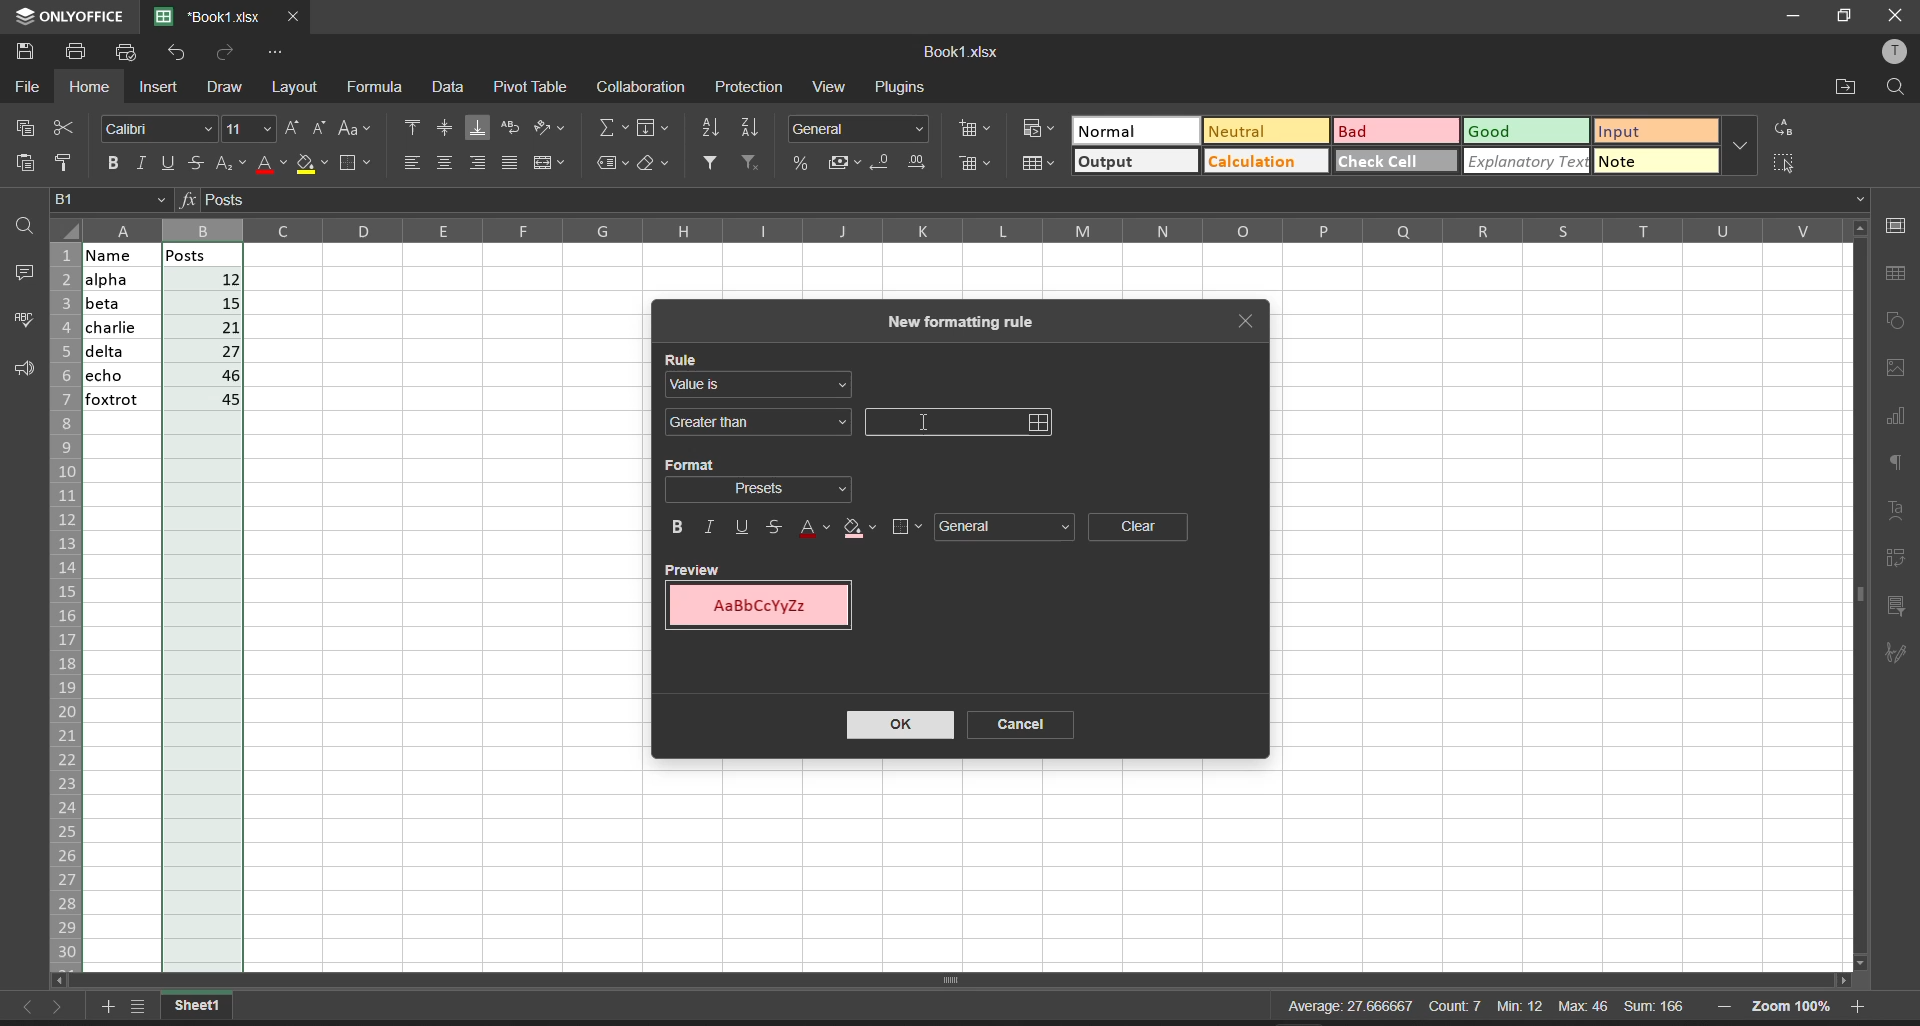 The width and height of the screenshot is (1920, 1026). What do you see at coordinates (978, 128) in the screenshot?
I see `insert cells` at bounding box center [978, 128].